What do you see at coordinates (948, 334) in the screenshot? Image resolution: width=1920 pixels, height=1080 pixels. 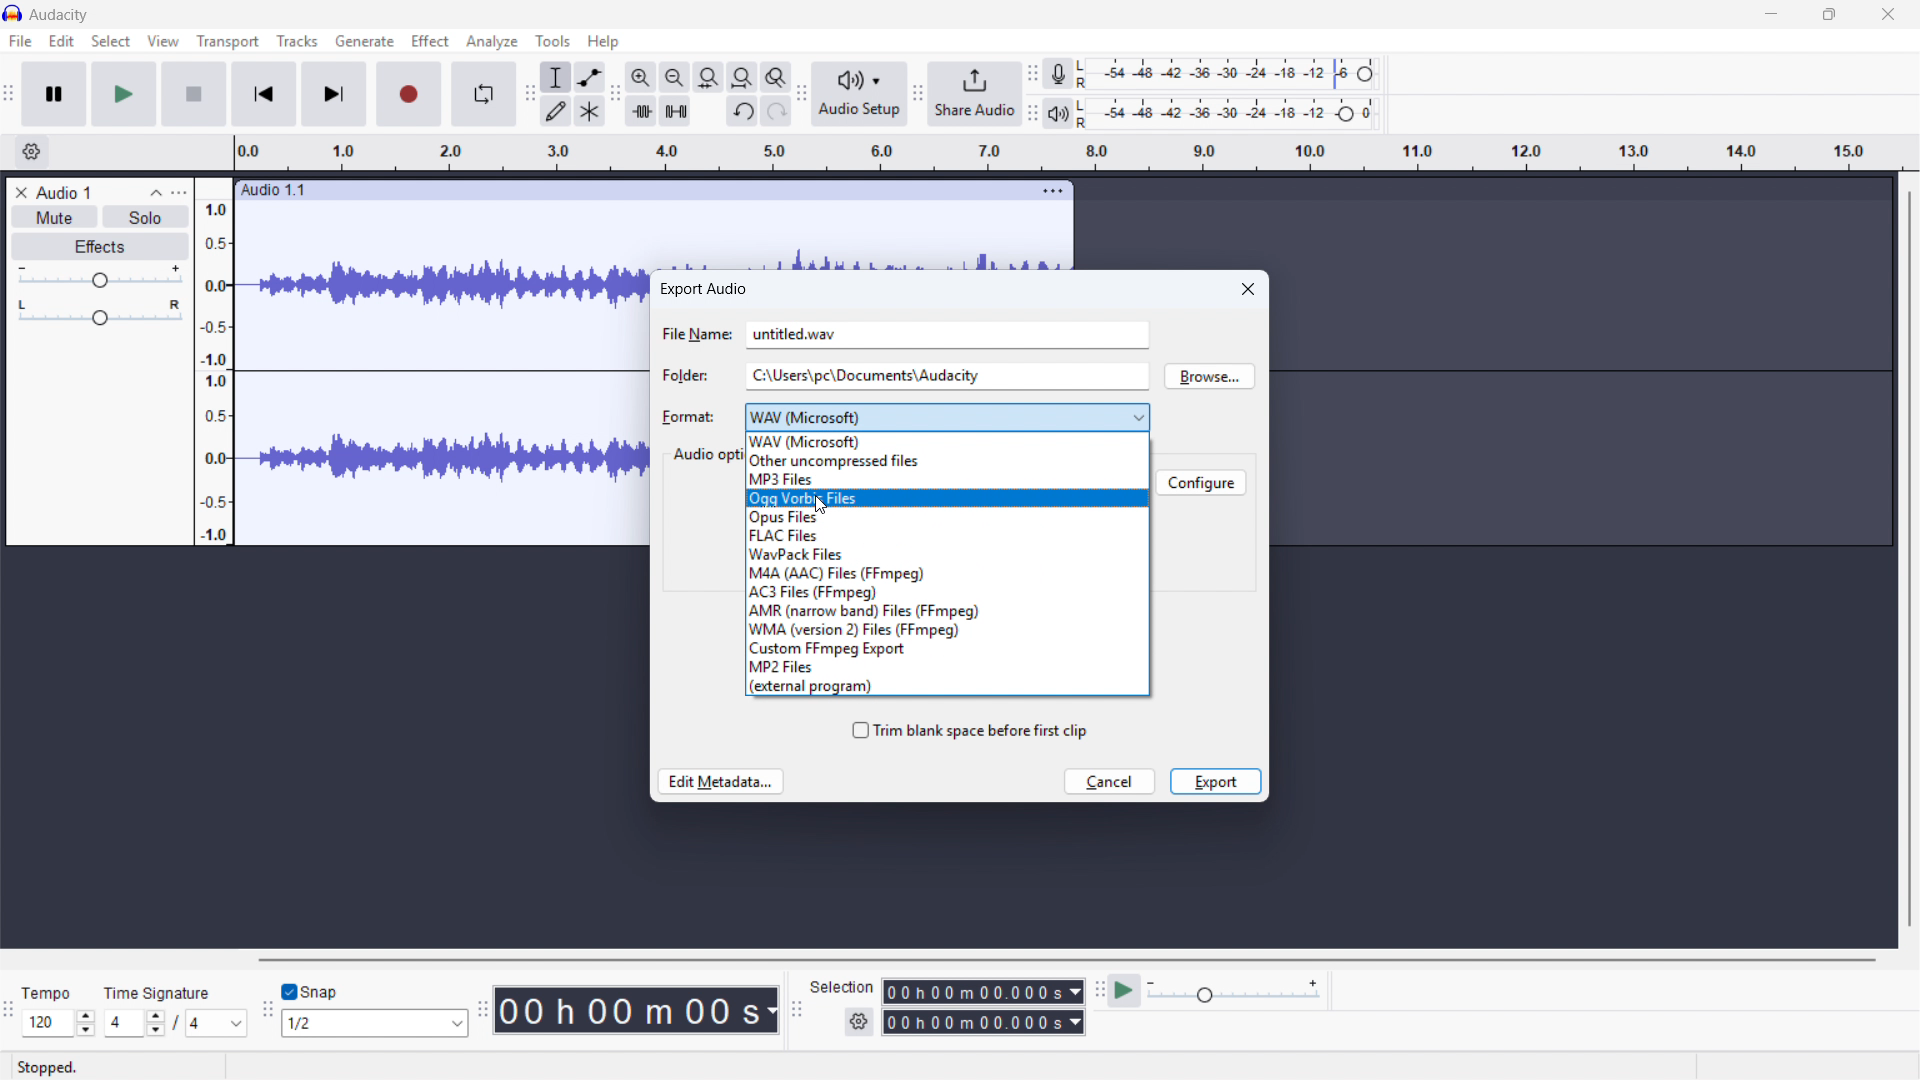 I see `File name ` at bounding box center [948, 334].